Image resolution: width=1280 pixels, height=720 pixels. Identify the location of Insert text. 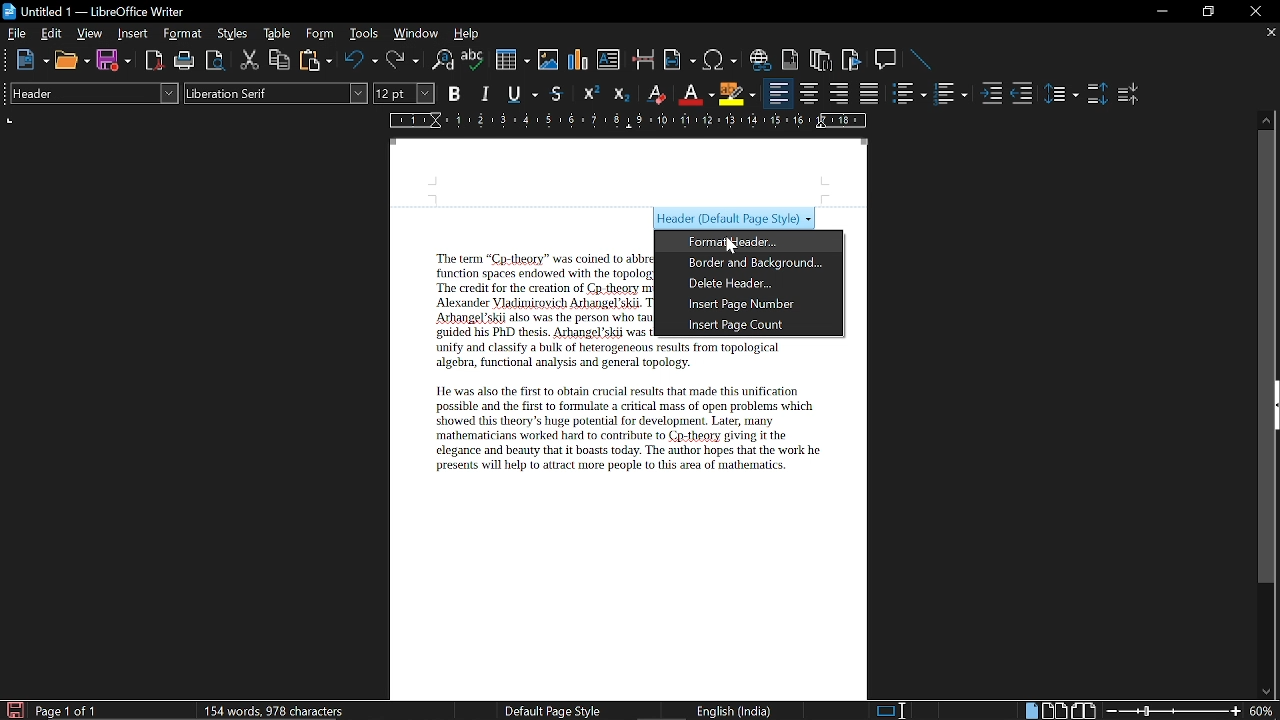
(608, 59).